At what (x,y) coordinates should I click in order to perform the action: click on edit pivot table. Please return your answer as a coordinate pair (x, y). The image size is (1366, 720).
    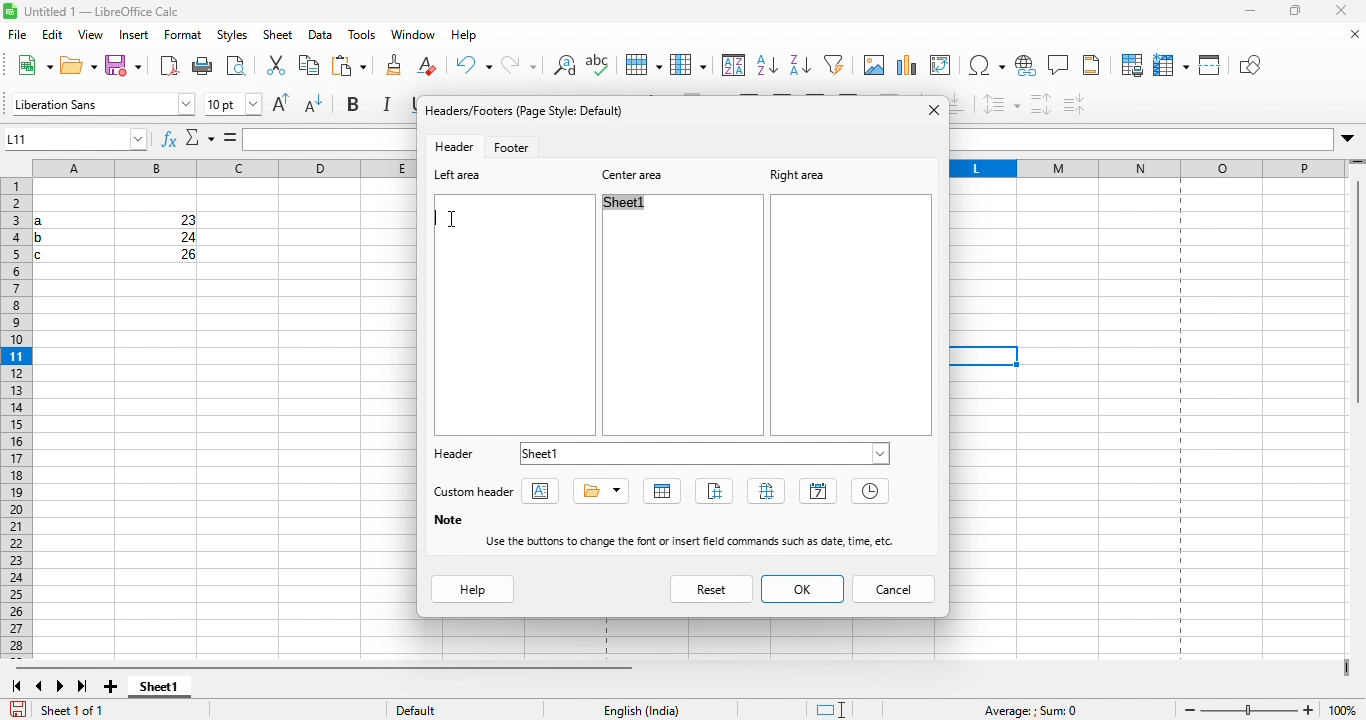
    Looking at the image, I should click on (946, 66).